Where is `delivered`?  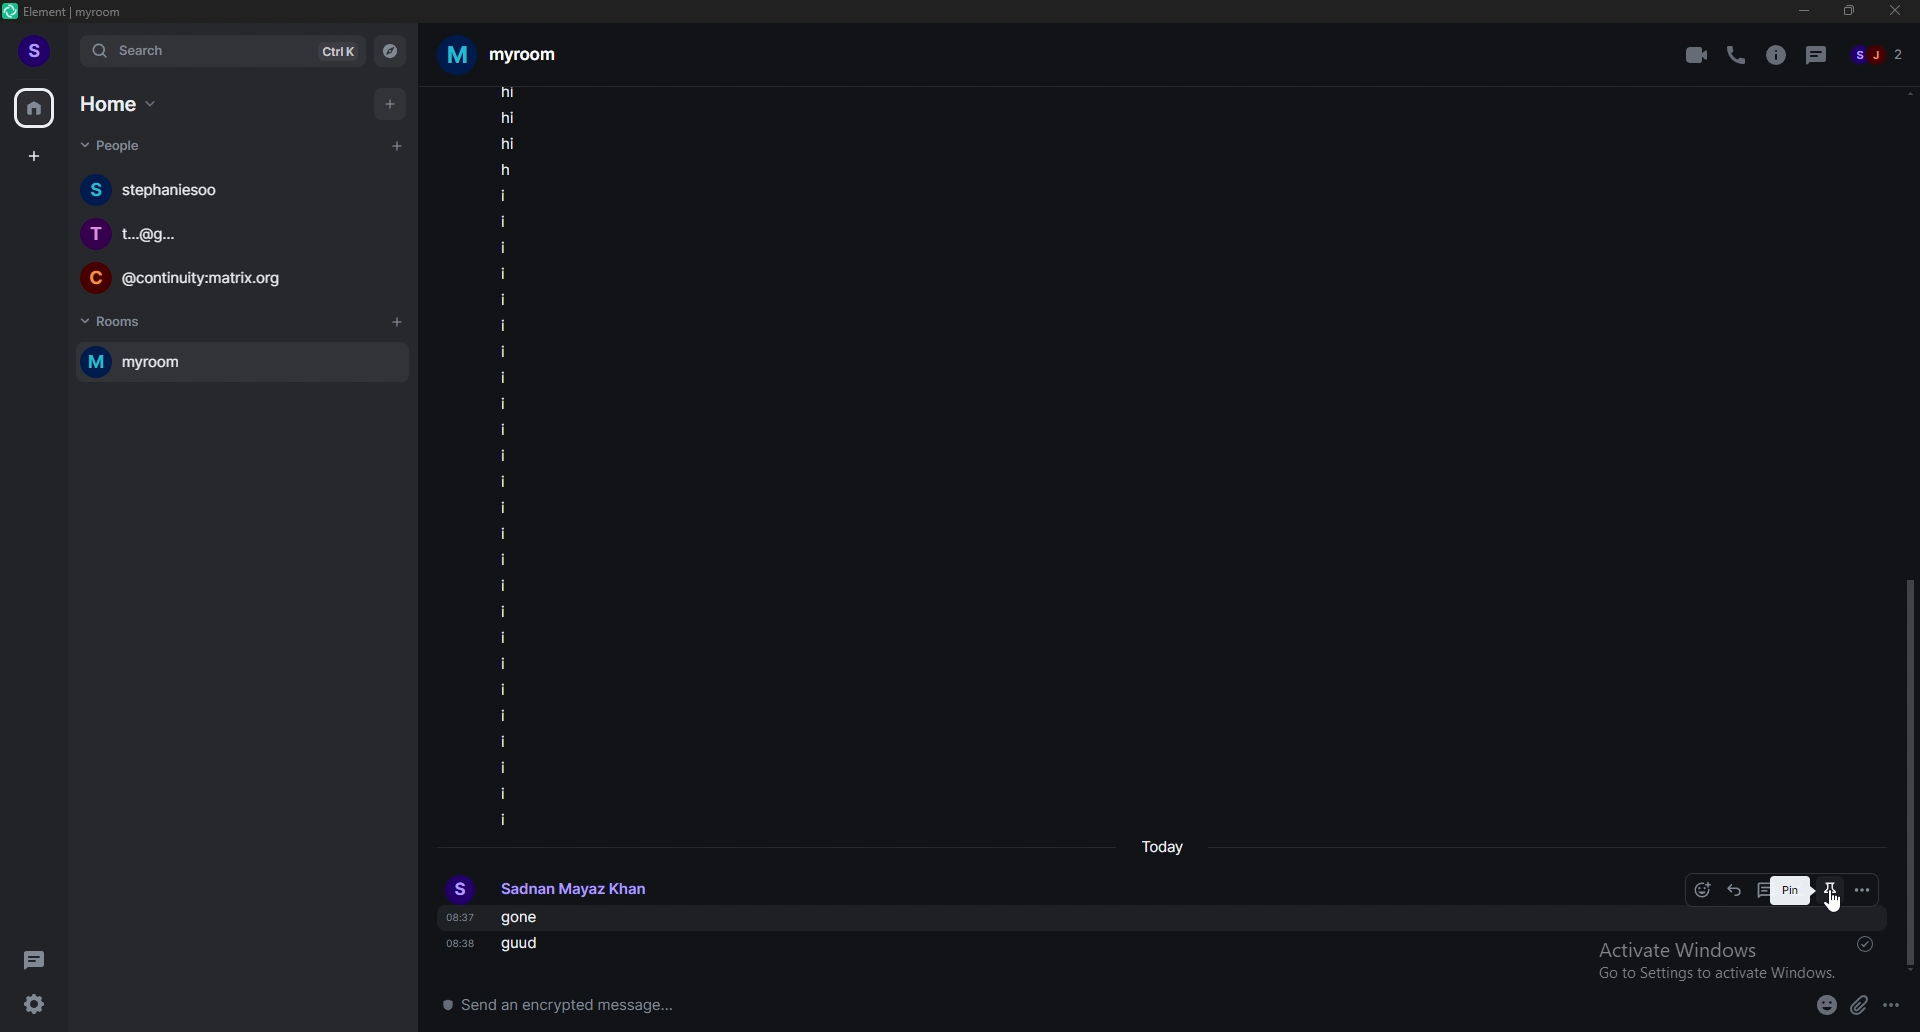 delivered is located at coordinates (1865, 944).